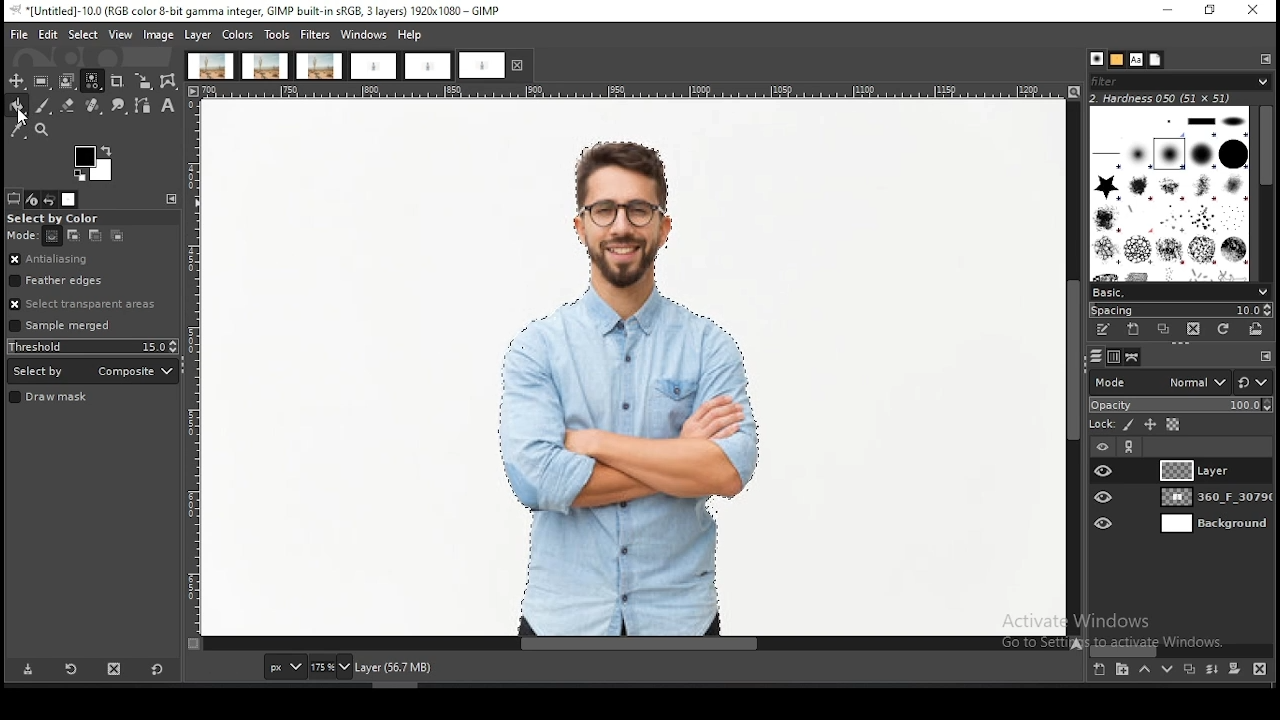 Image resolution: width=1280 pixels, height=720 pixels. Describe the element at coordinates (1268, 356) in the screenshot. I see `configure this tab` at that location.